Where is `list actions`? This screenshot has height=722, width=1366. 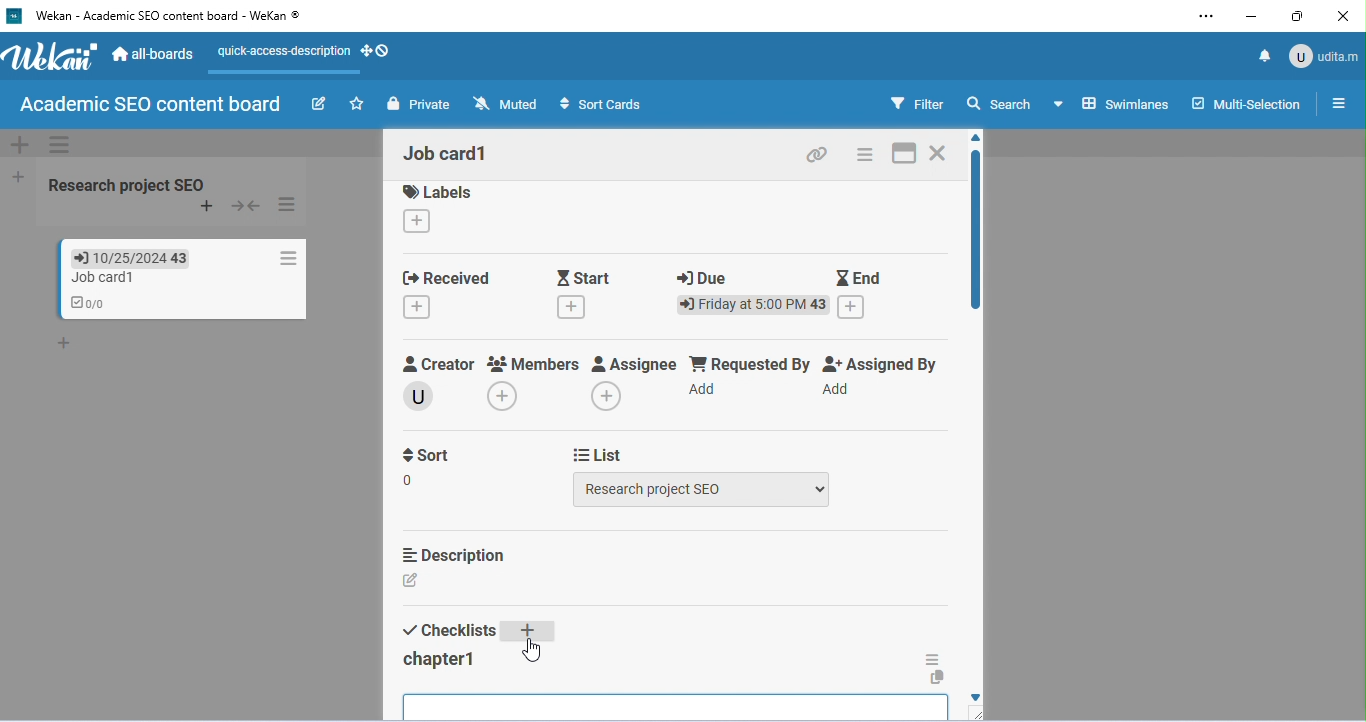 list actions is located at coordinates (289, 205).